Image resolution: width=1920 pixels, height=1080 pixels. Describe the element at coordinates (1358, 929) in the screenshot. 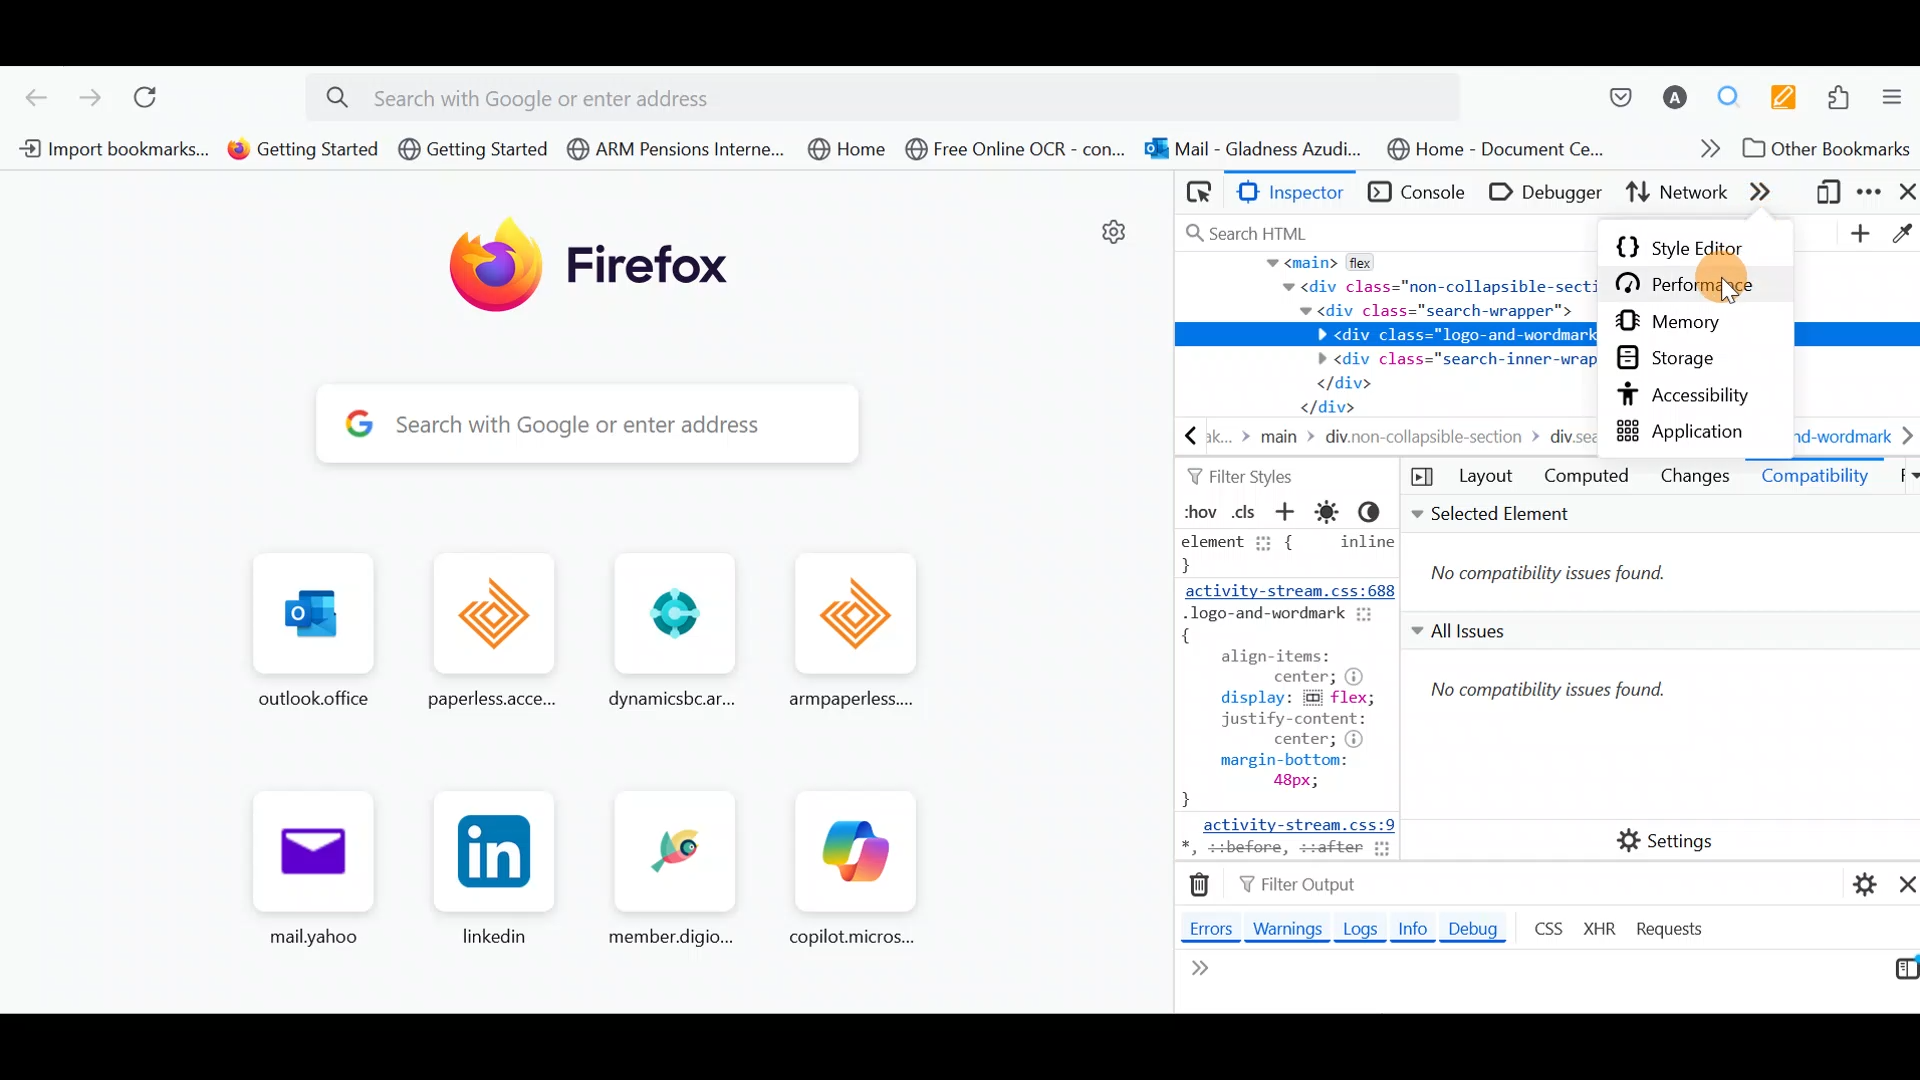

I see `Logs` at that location.